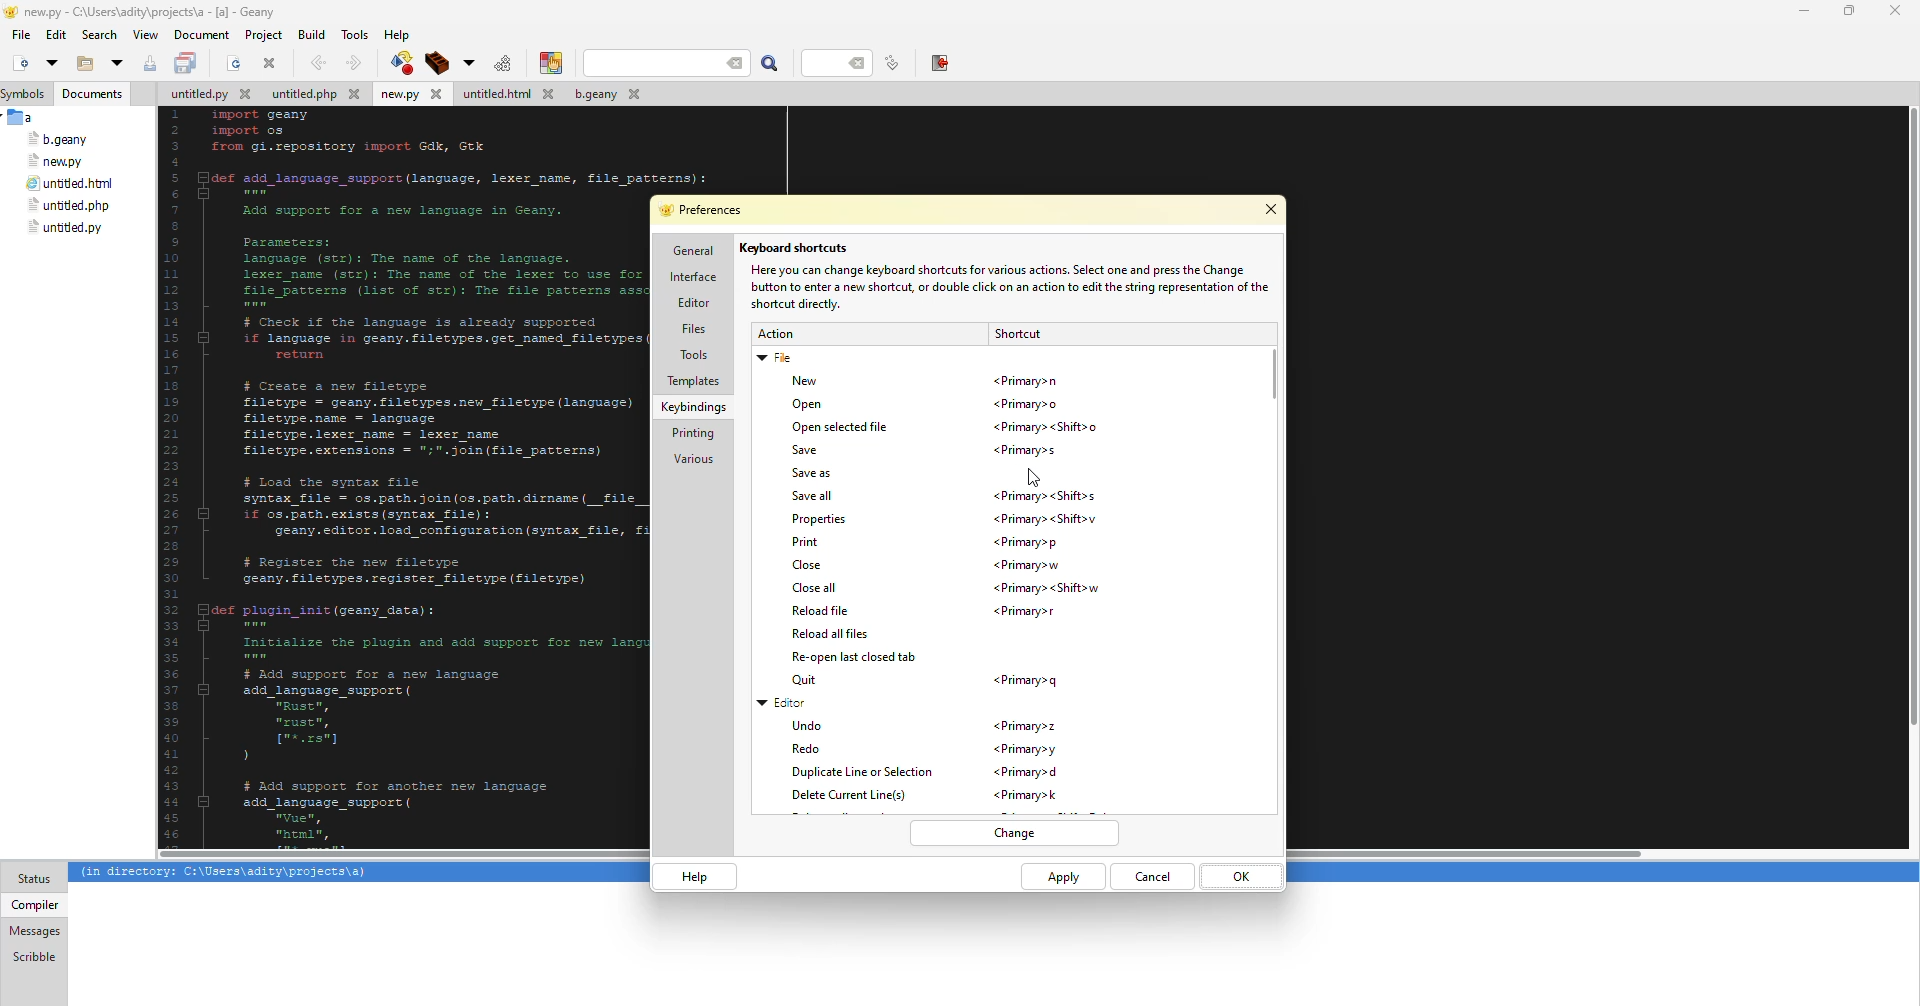  I want to click on shortcut, so click(1048, 519).